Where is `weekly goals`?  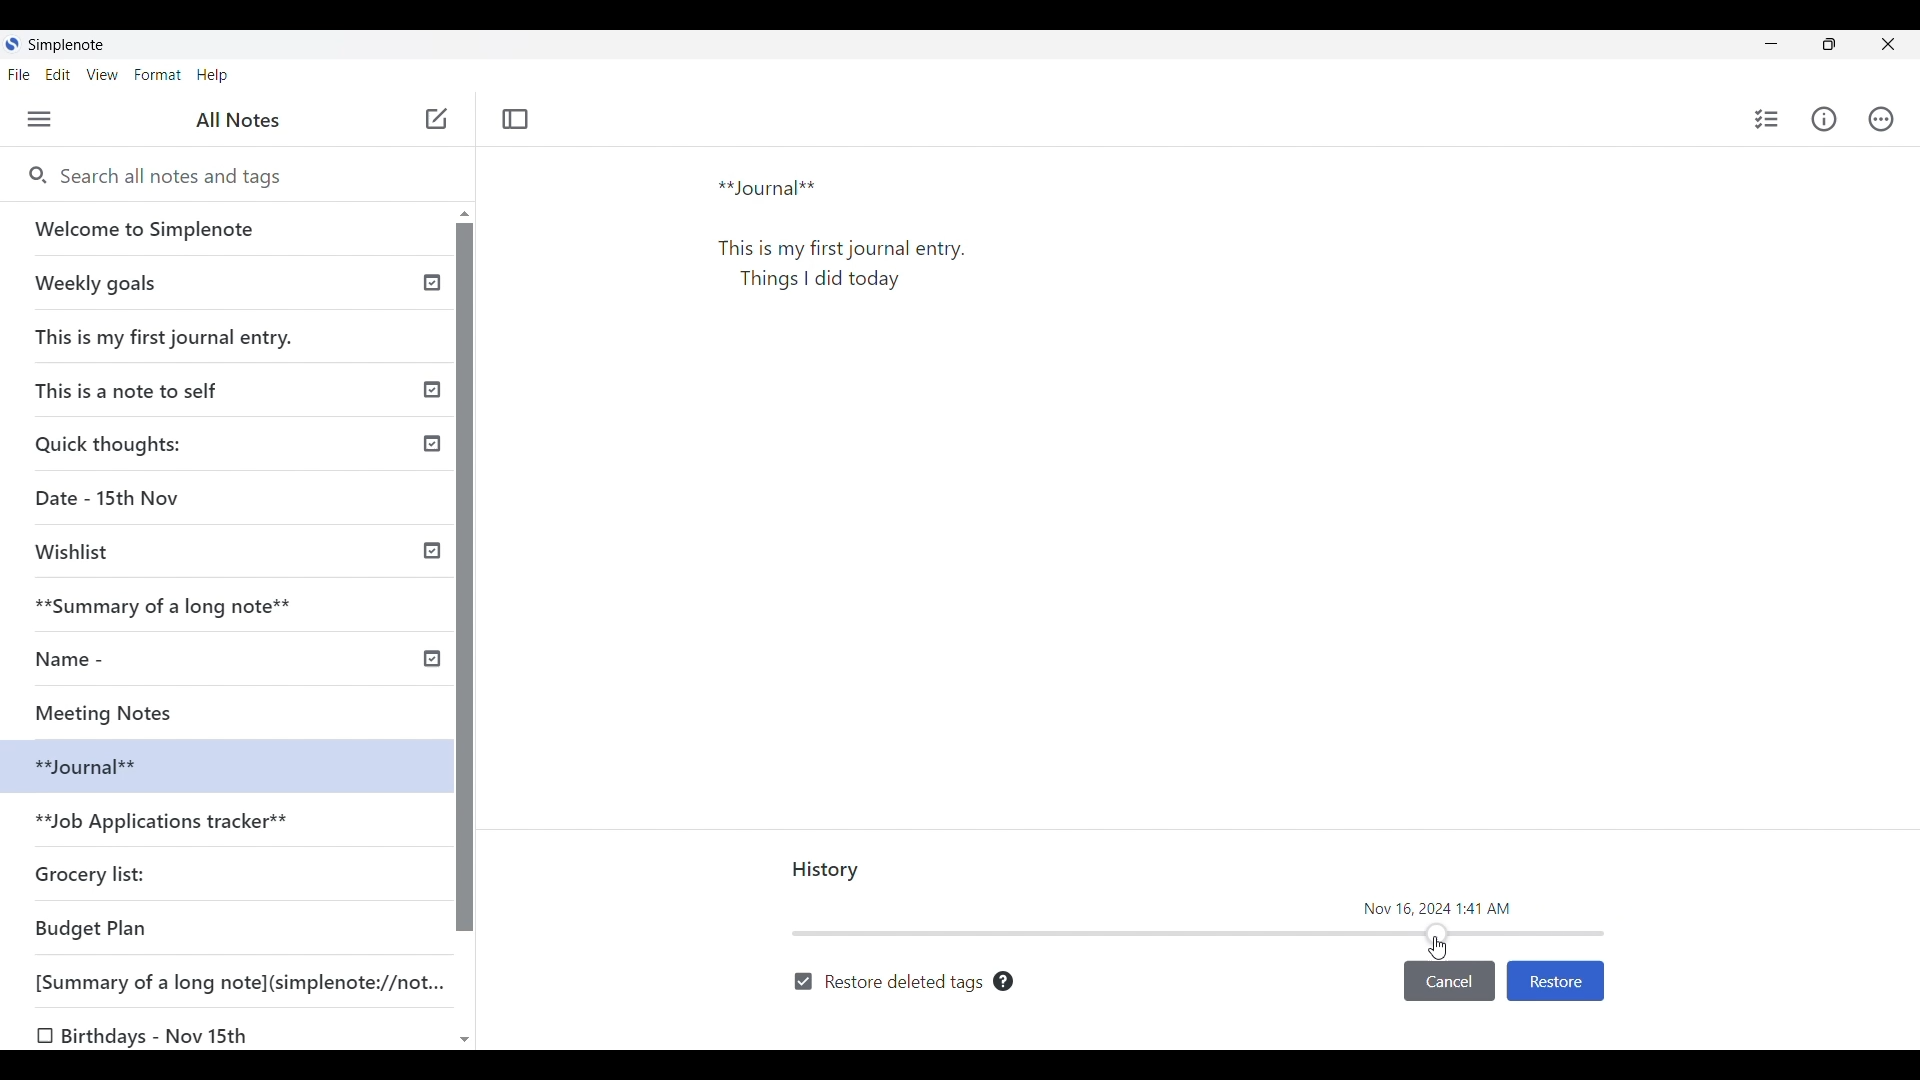 weekly goals is located at coordinates (224, 282).